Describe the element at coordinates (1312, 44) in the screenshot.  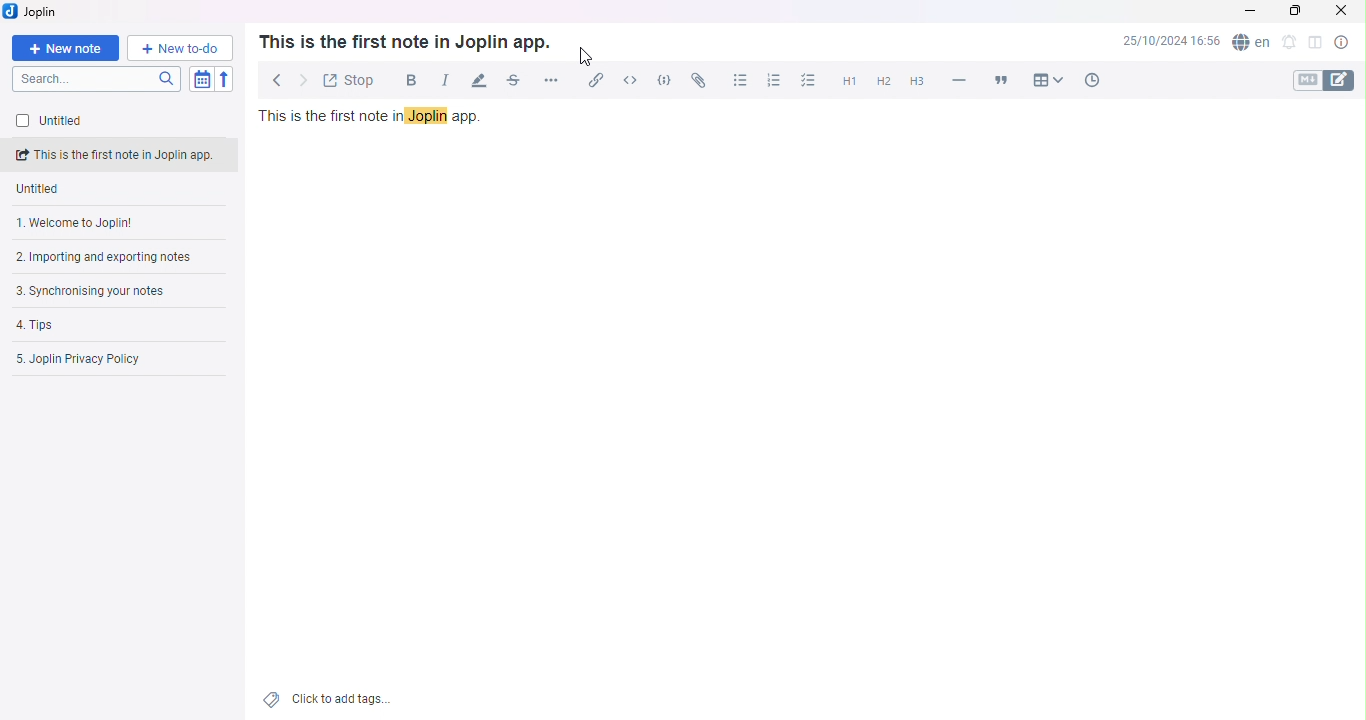
I see `Toggle editor layout` at that location.